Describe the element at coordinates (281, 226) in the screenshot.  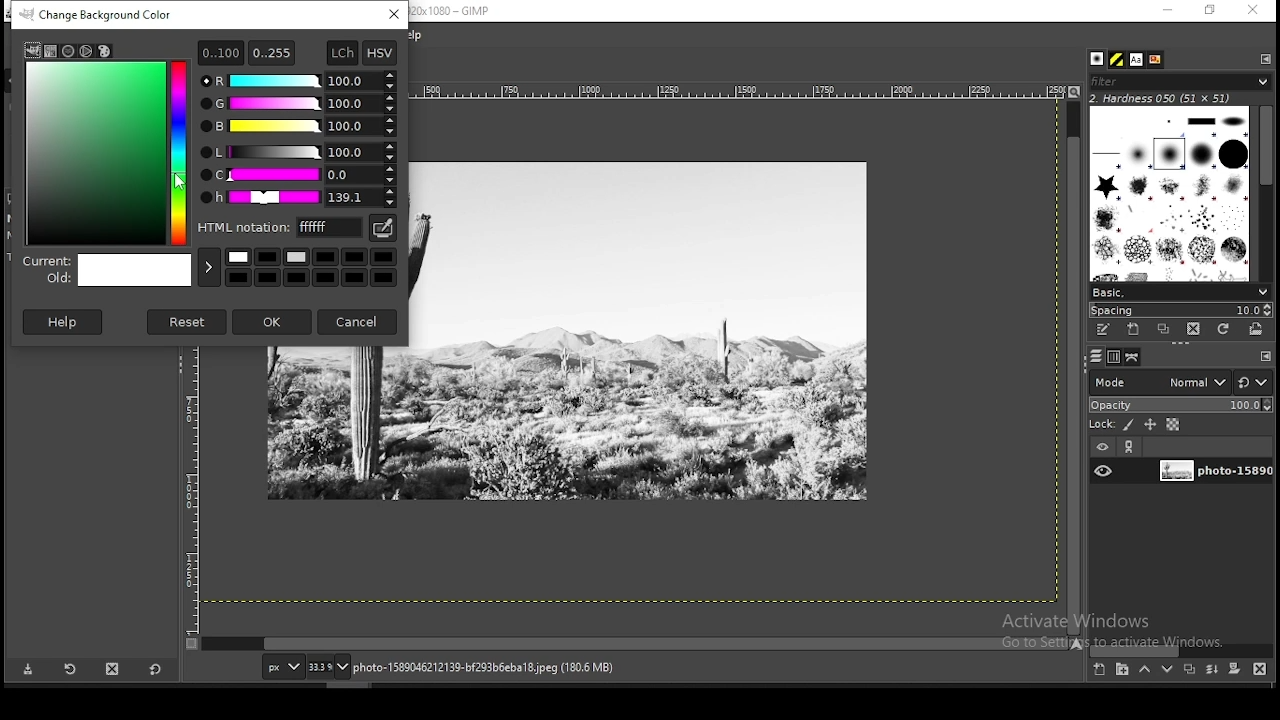
I see `html notation` at that location.